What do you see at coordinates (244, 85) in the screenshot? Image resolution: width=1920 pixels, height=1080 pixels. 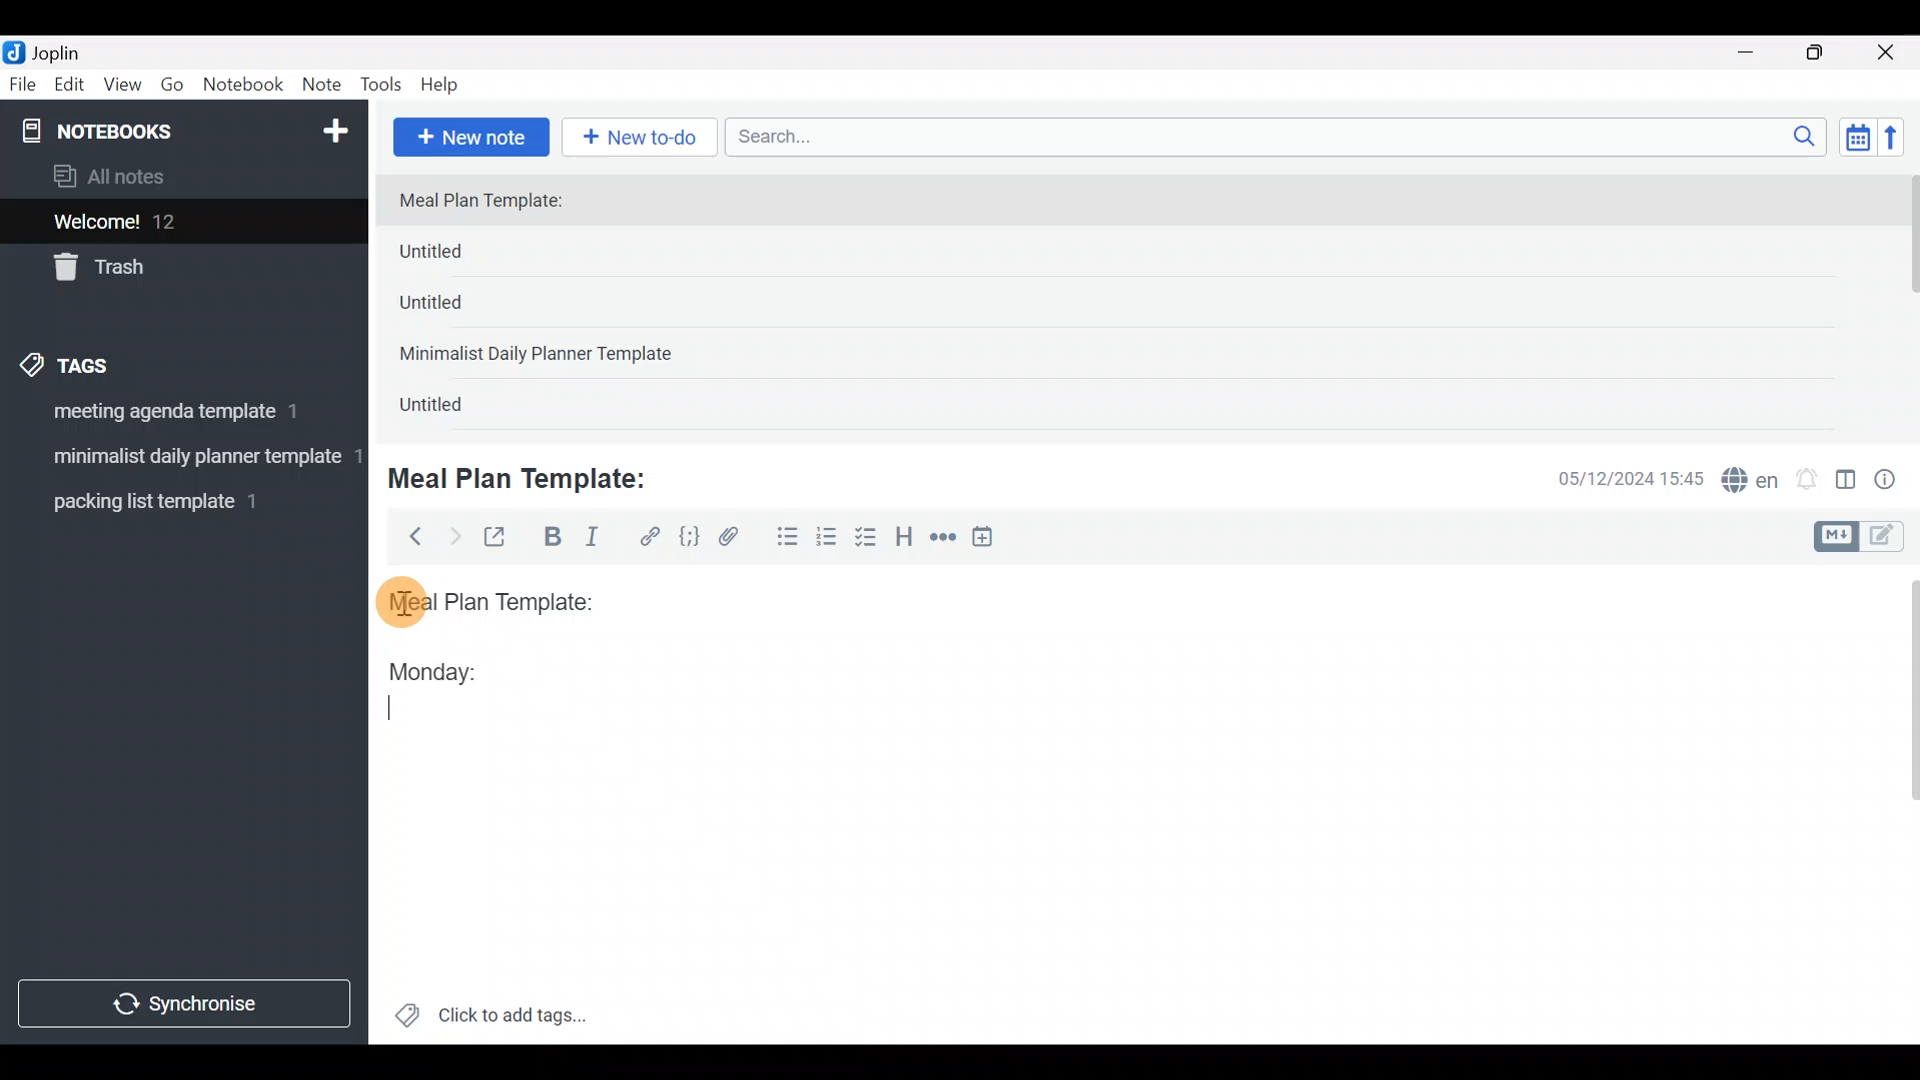 I see `Notebook` at bounding box center [244, 85].